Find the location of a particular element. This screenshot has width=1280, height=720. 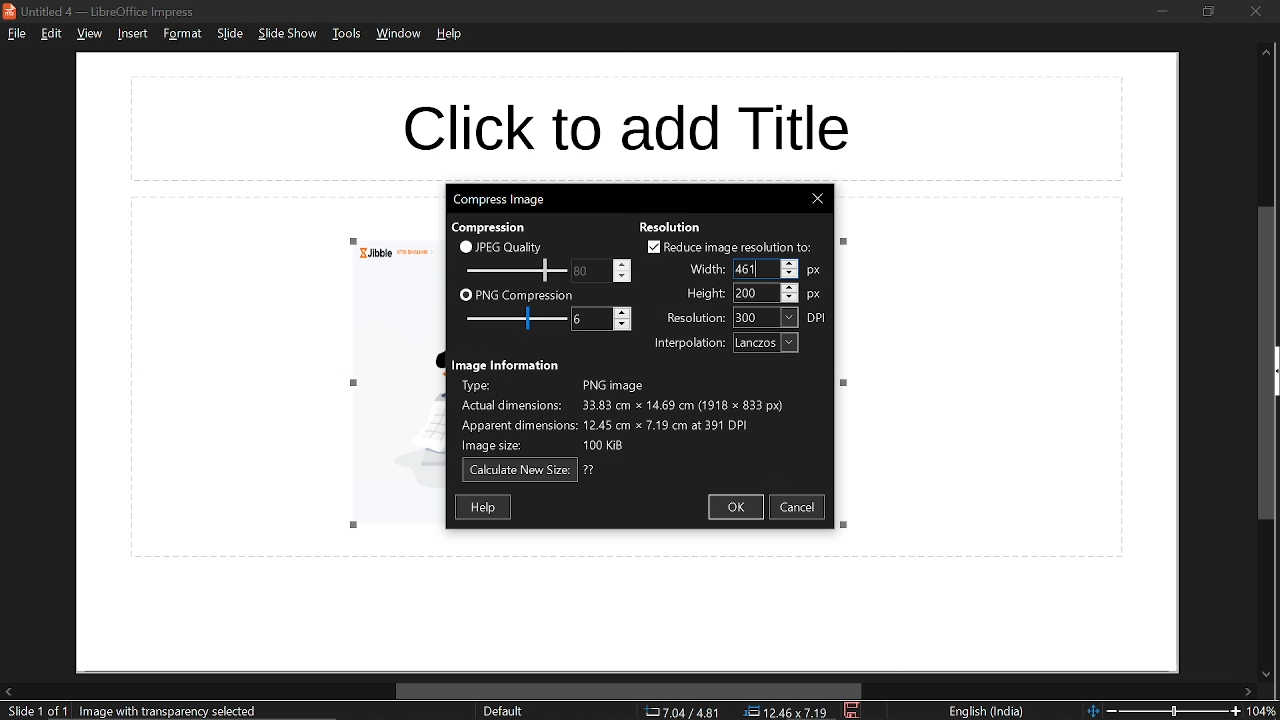

text is located at coordinates (590, 470).